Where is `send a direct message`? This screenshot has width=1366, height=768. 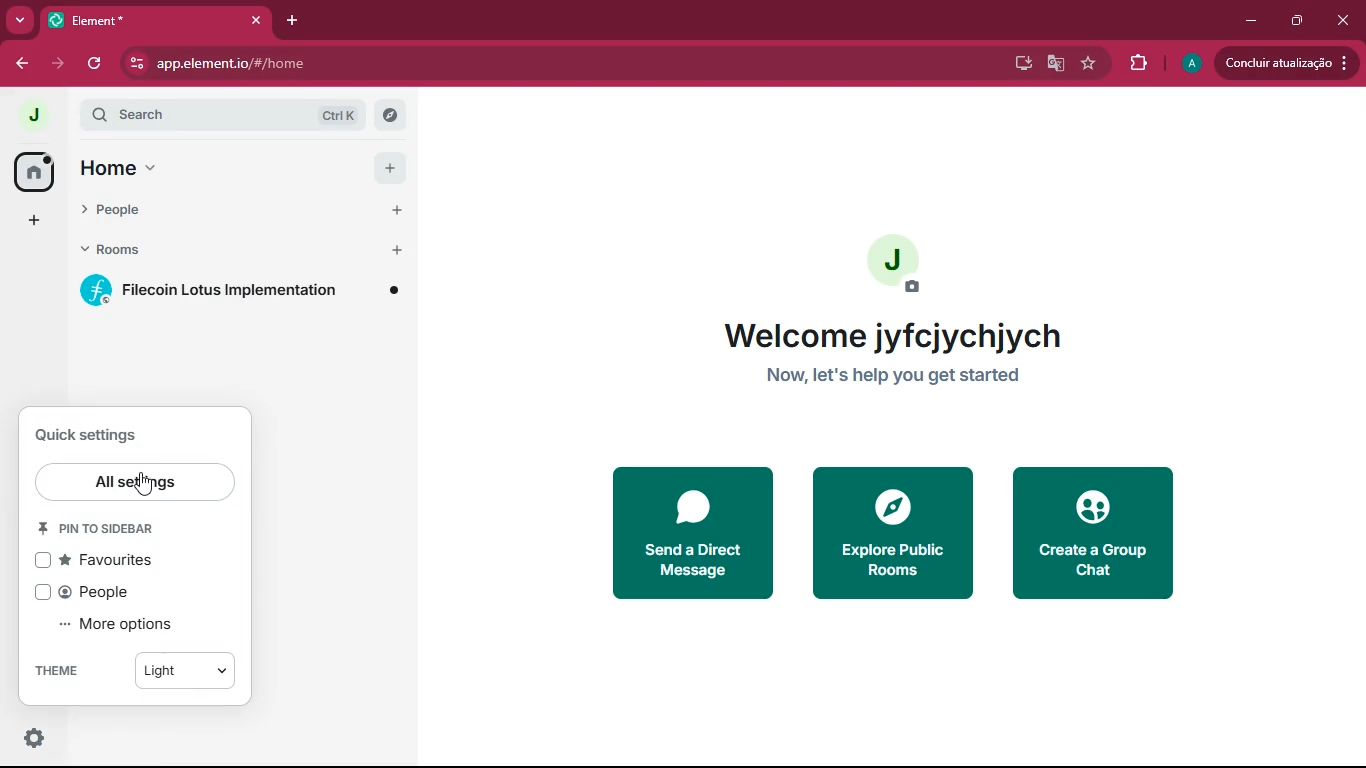
send a direct message is located at coordinates (692, 534).